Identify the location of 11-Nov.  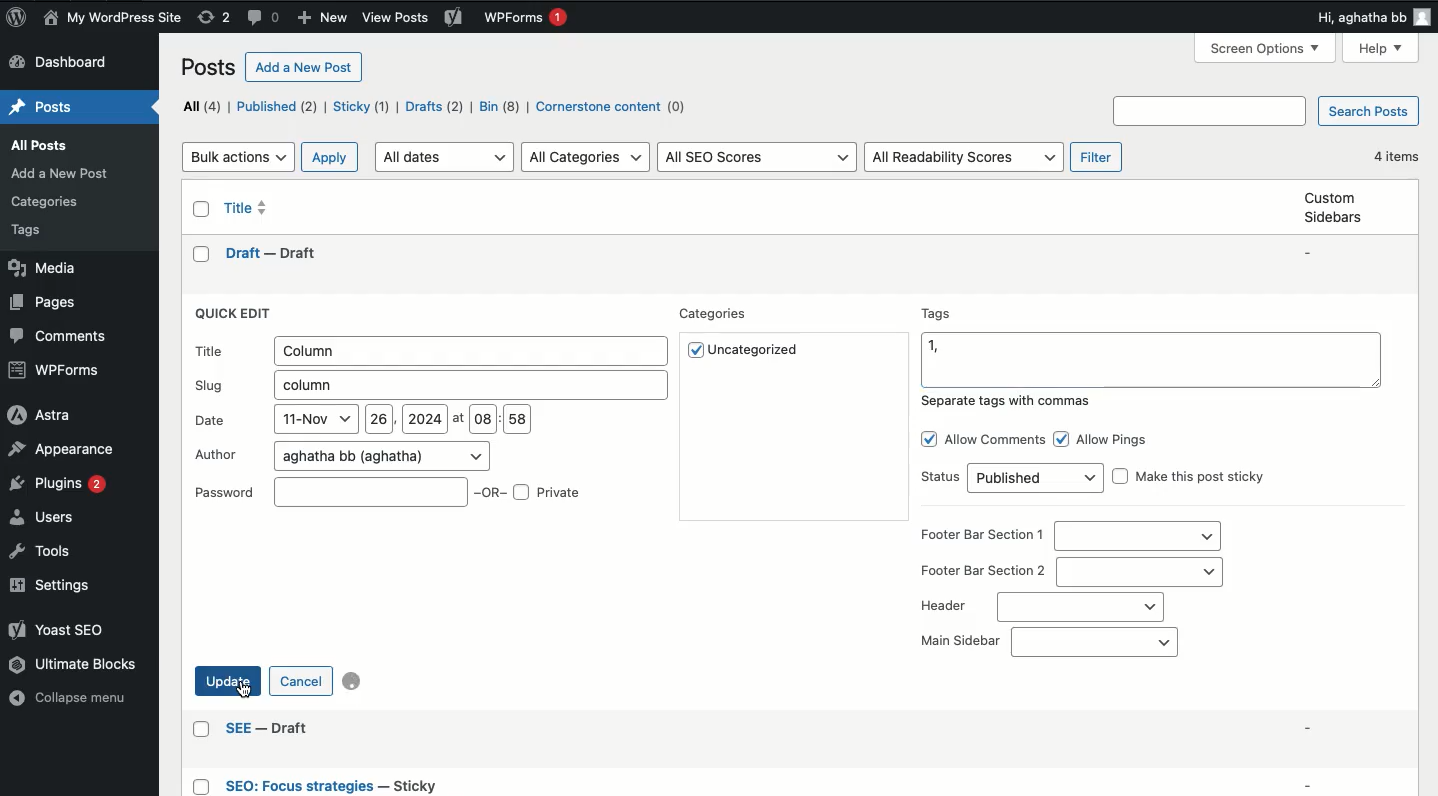
(317, 419).